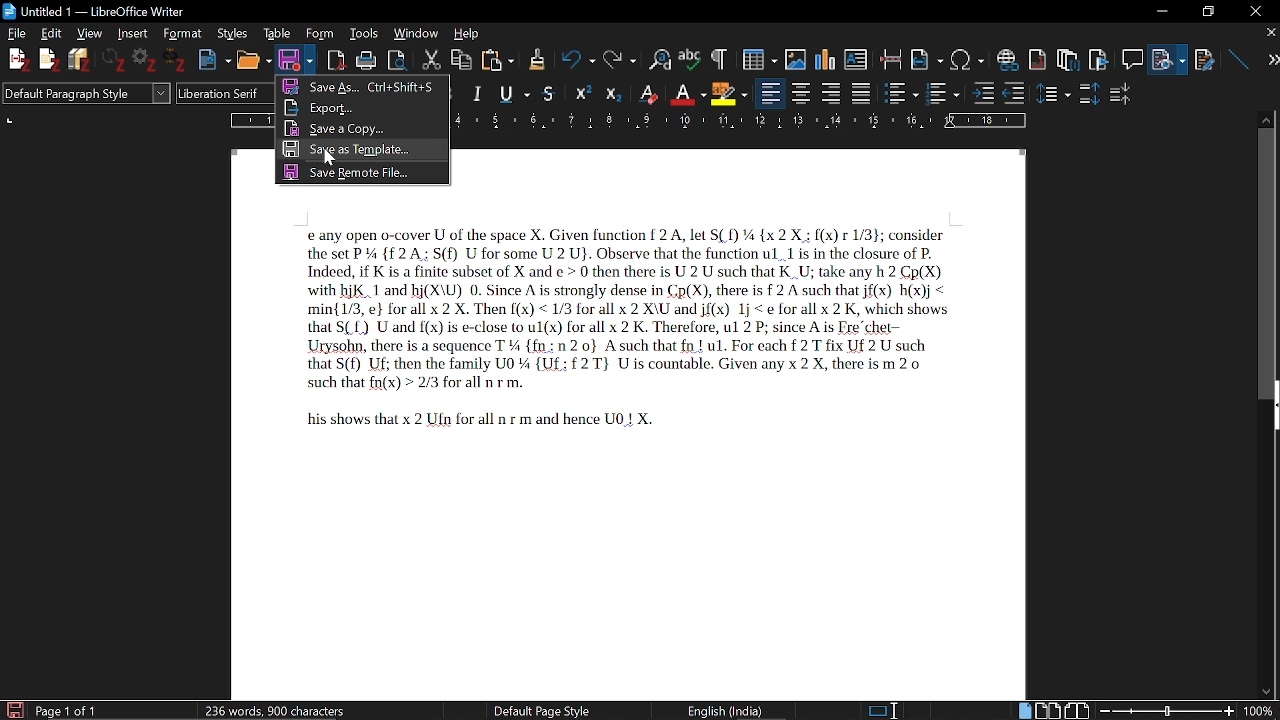 This screenshot has width=1280, height=720. What do you see at coordinates (884, 710) in the screenshot?
I see `standard selection` at bounding box center [884, 710].